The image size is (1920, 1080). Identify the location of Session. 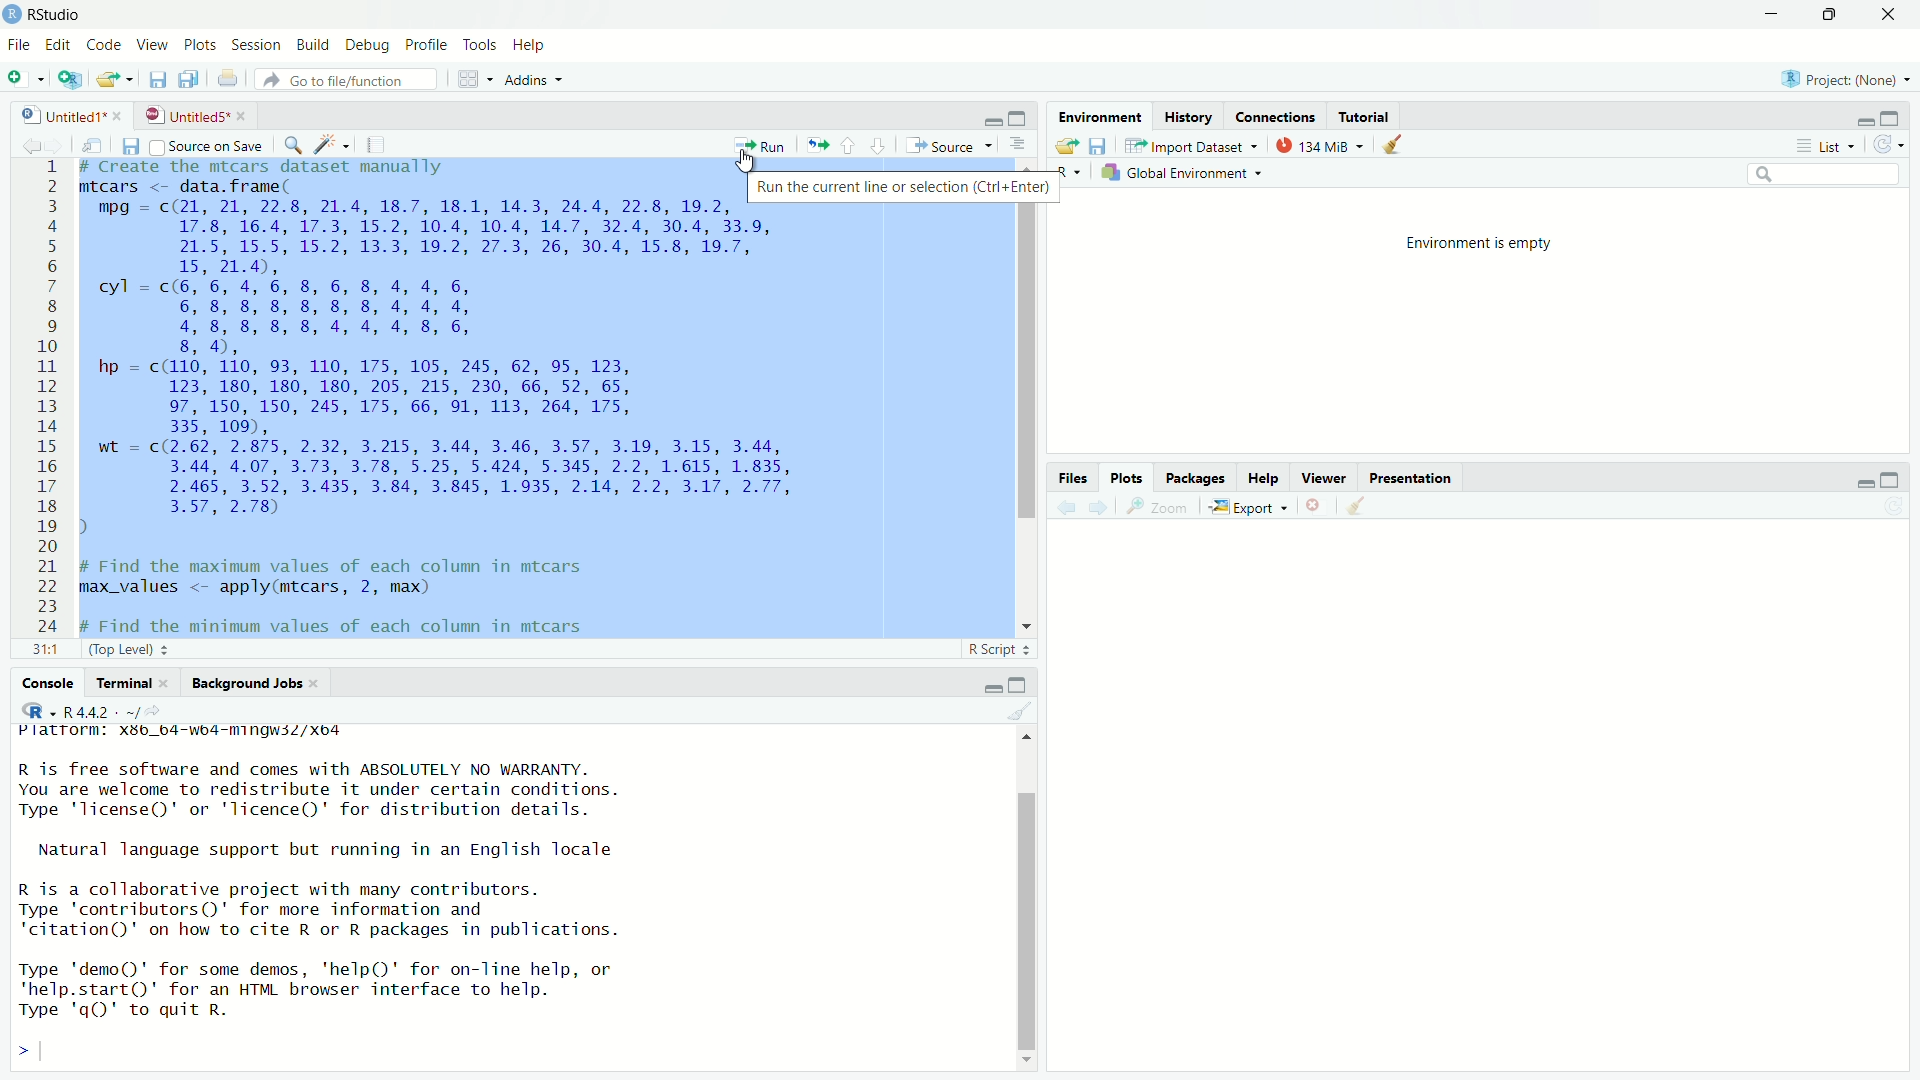
(257, 44).